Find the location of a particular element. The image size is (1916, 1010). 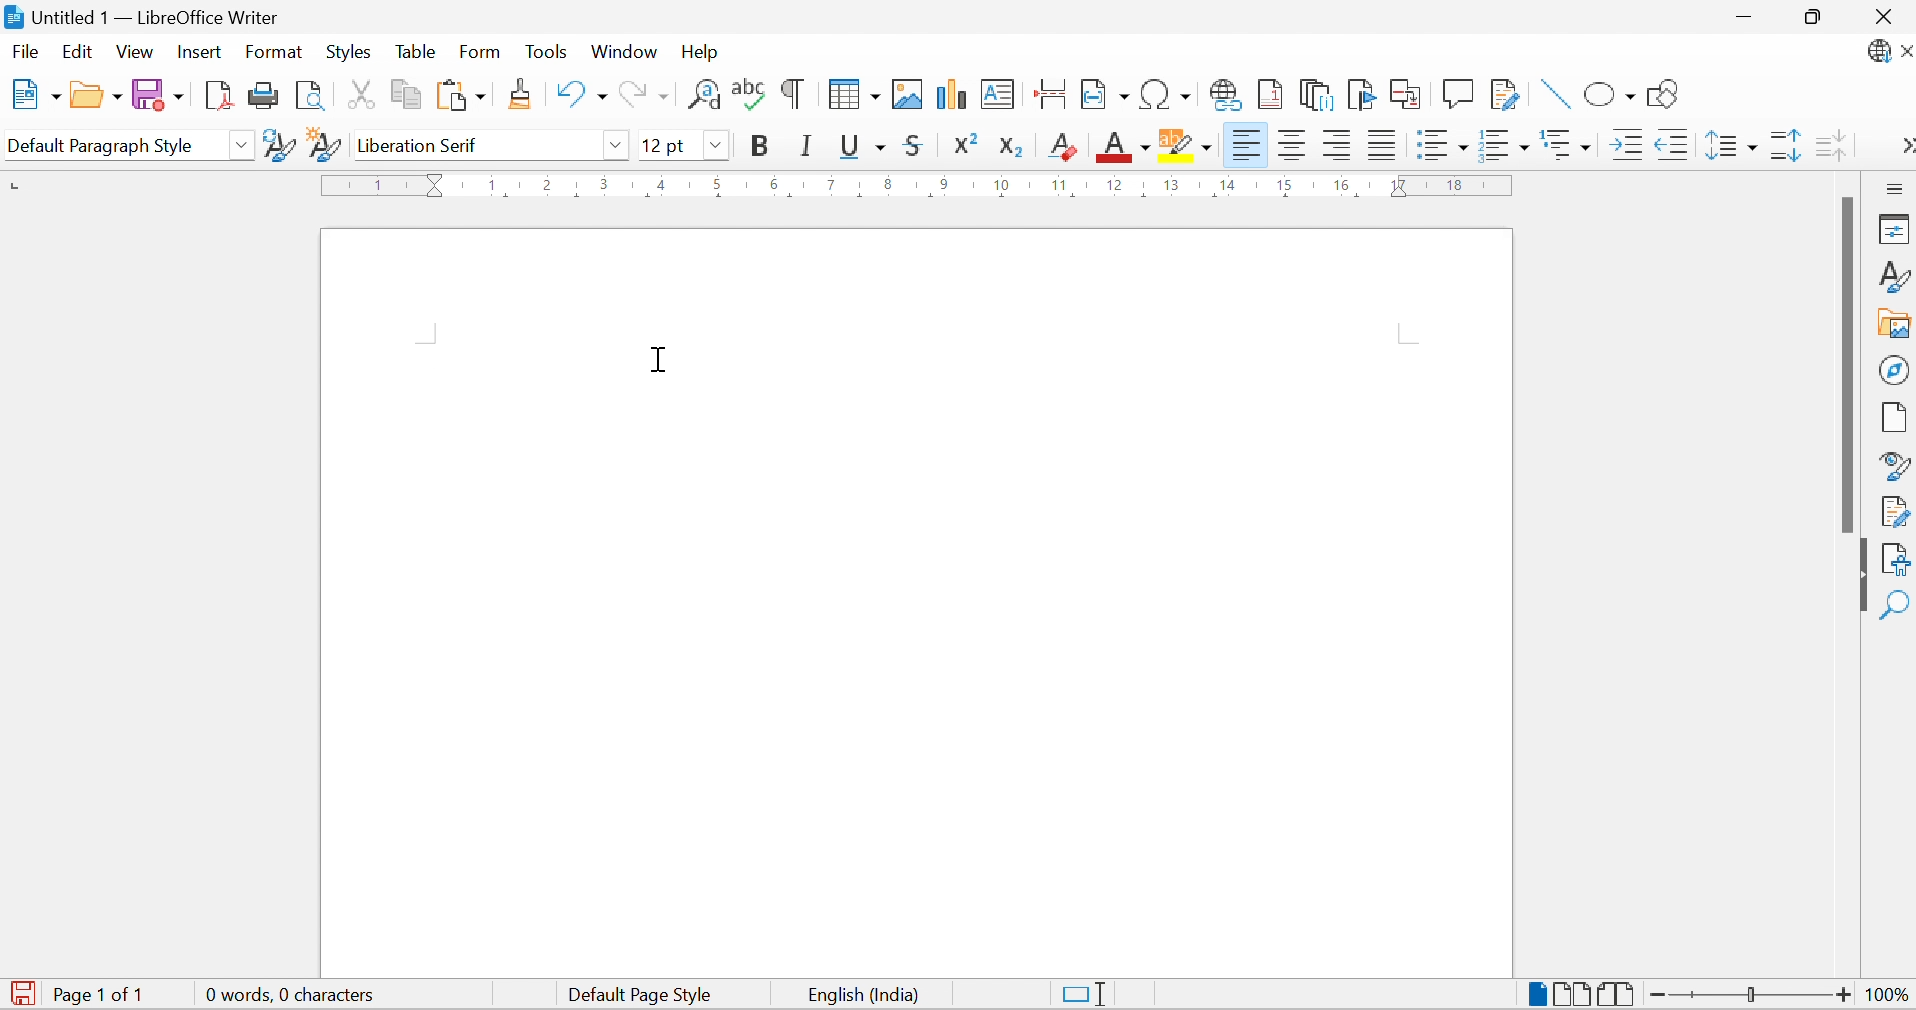

Find and Replace is located at coordinates (704, 95).